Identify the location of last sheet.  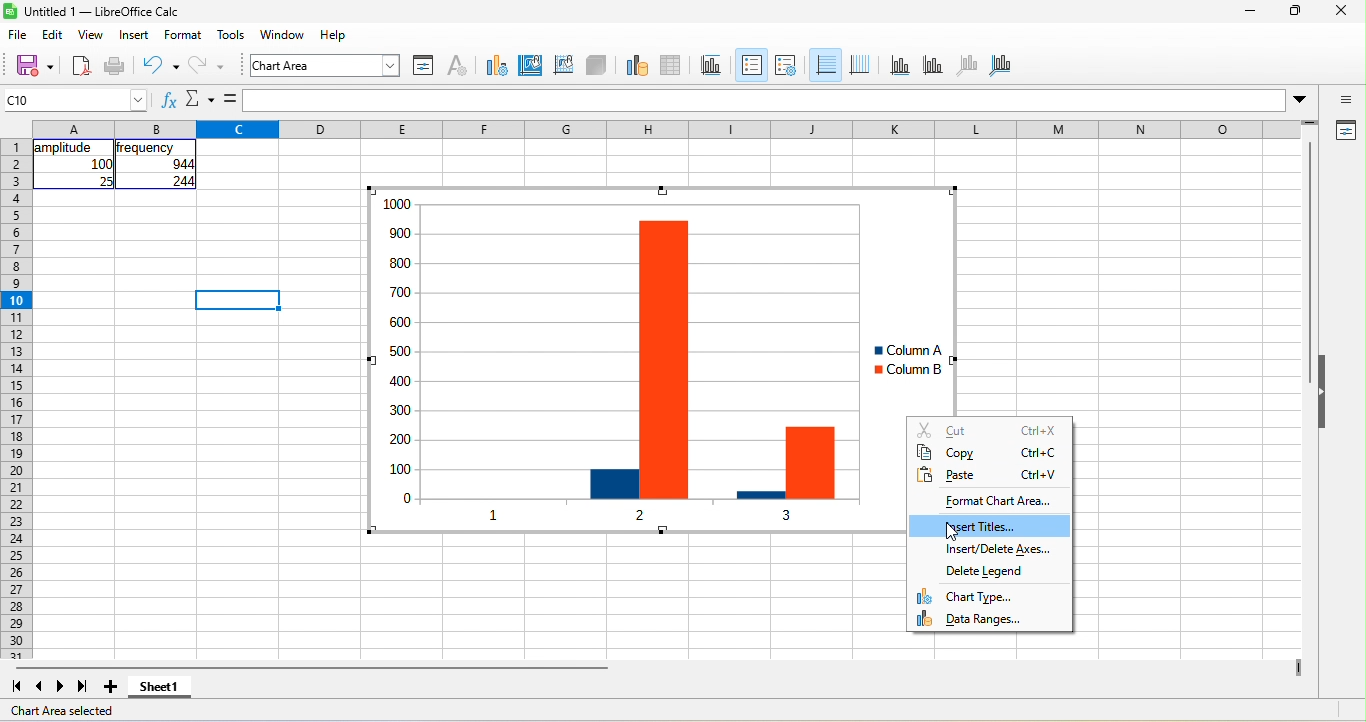
(83, 687).